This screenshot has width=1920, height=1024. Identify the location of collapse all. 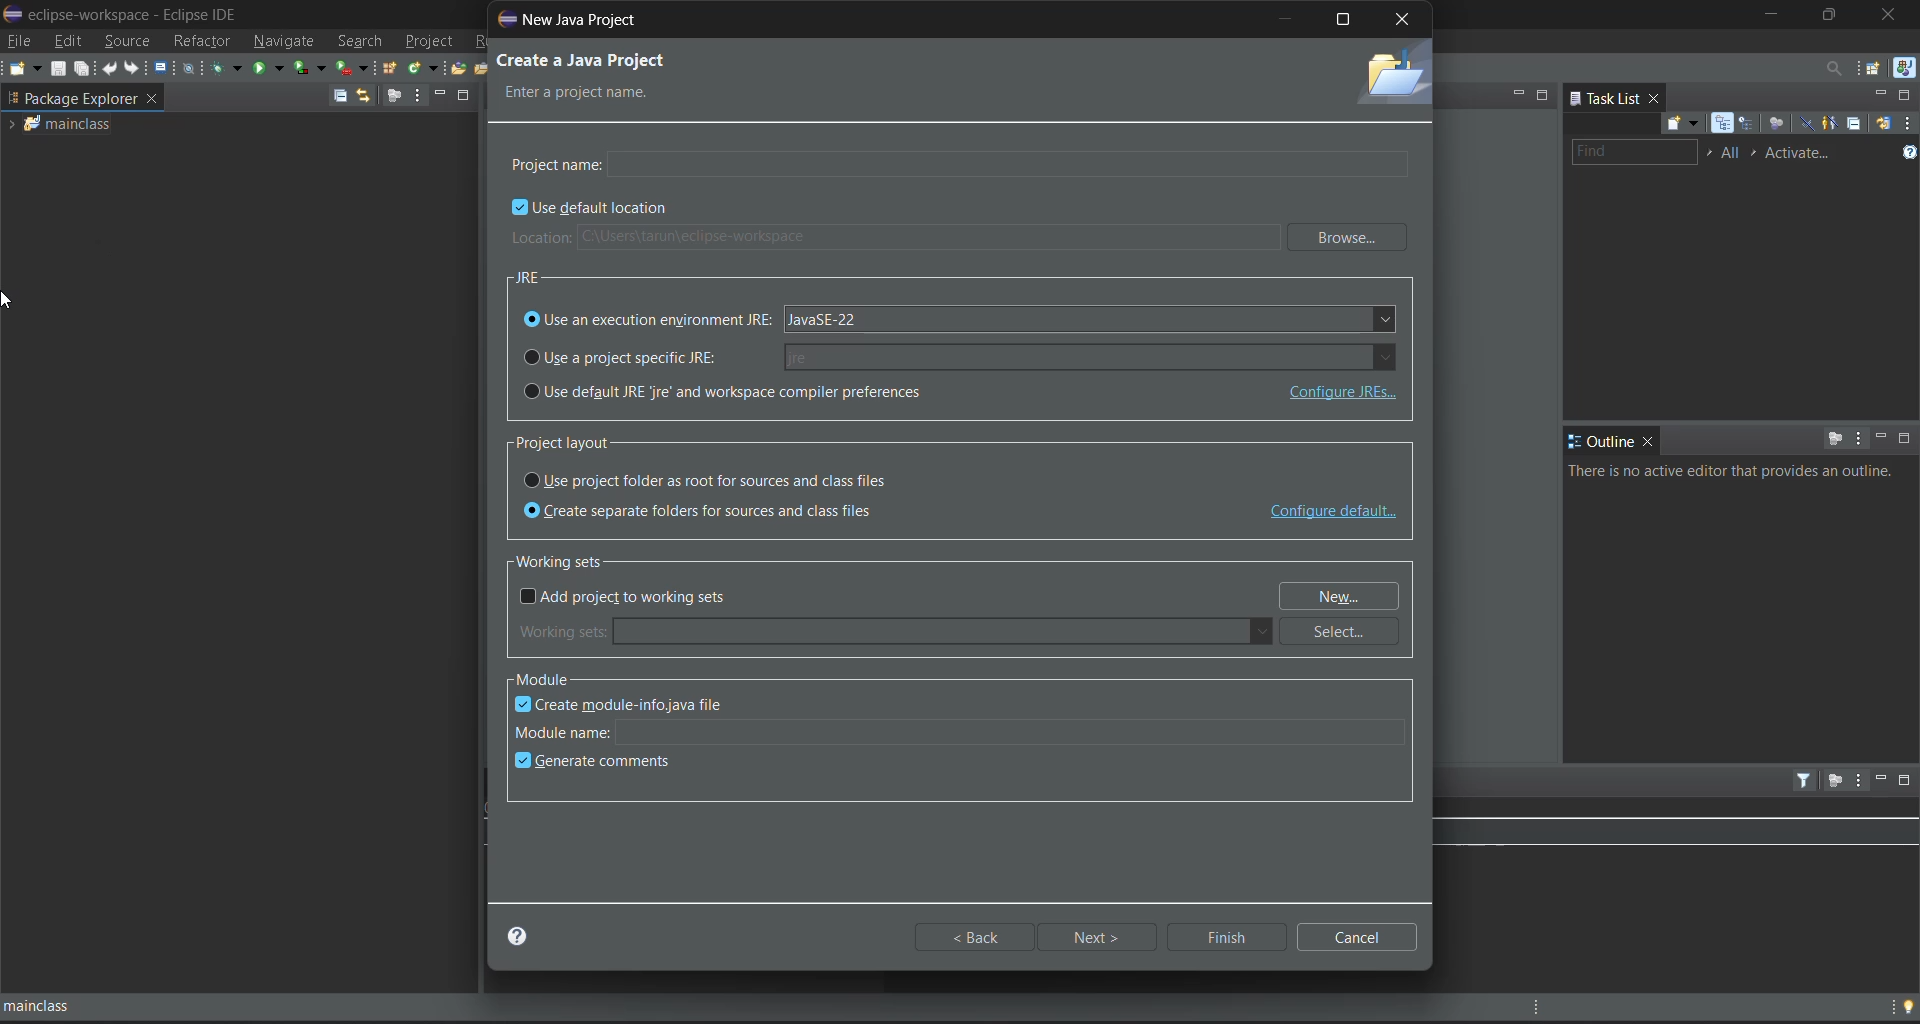
(339, 97).